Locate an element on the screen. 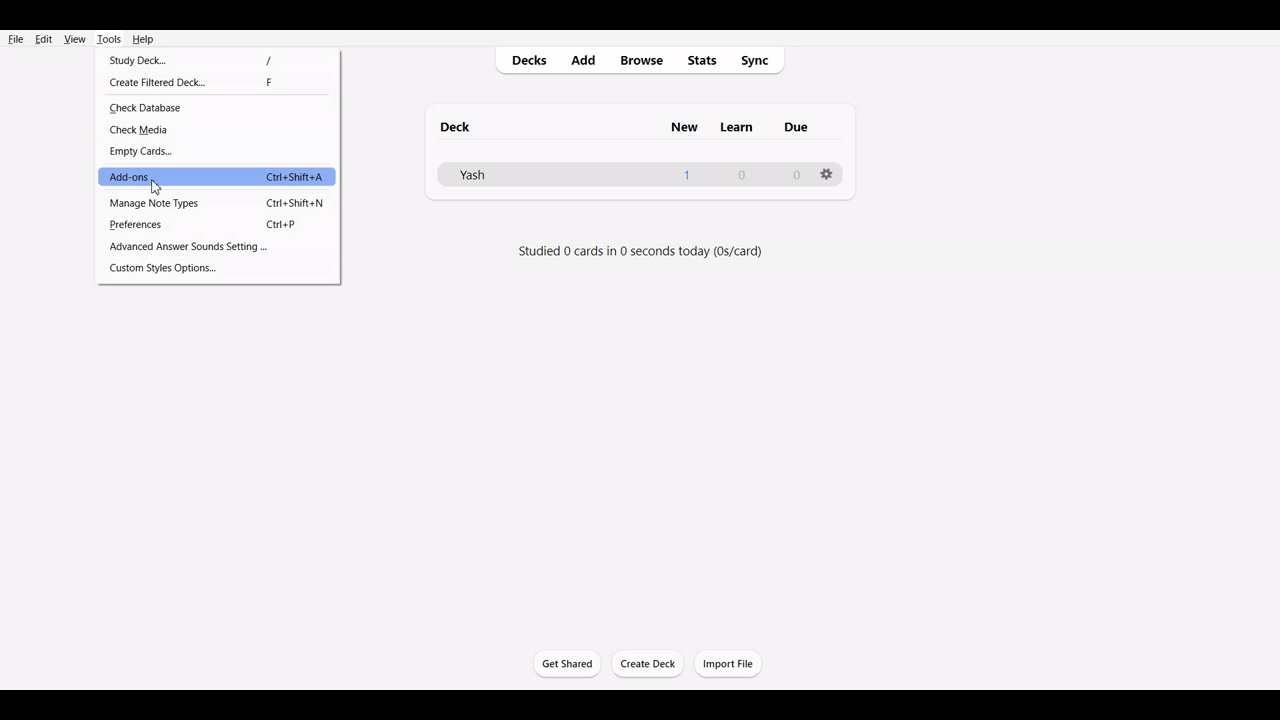  0 is located at coordinates (794, 176).